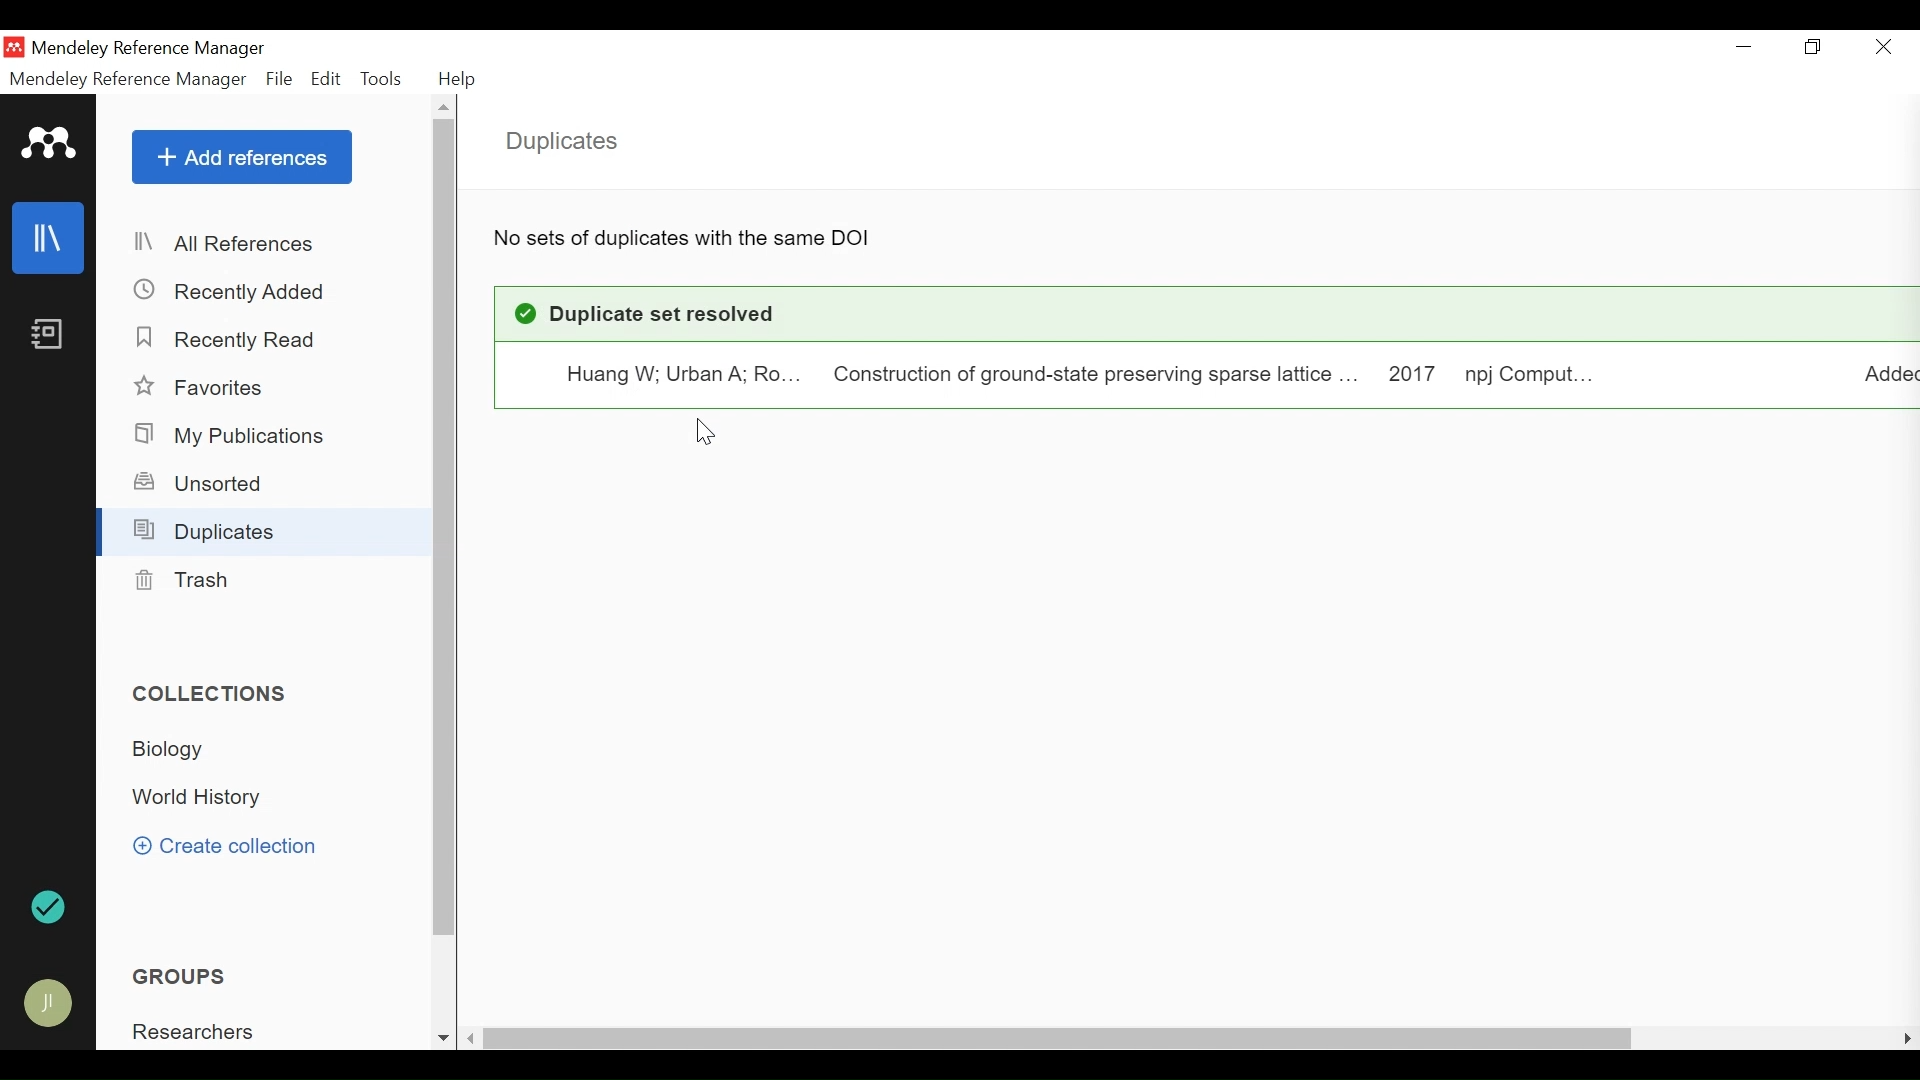 This screenshot has height=1080, width=1920. I want to click on Scroll Left, so click(470, 1041).